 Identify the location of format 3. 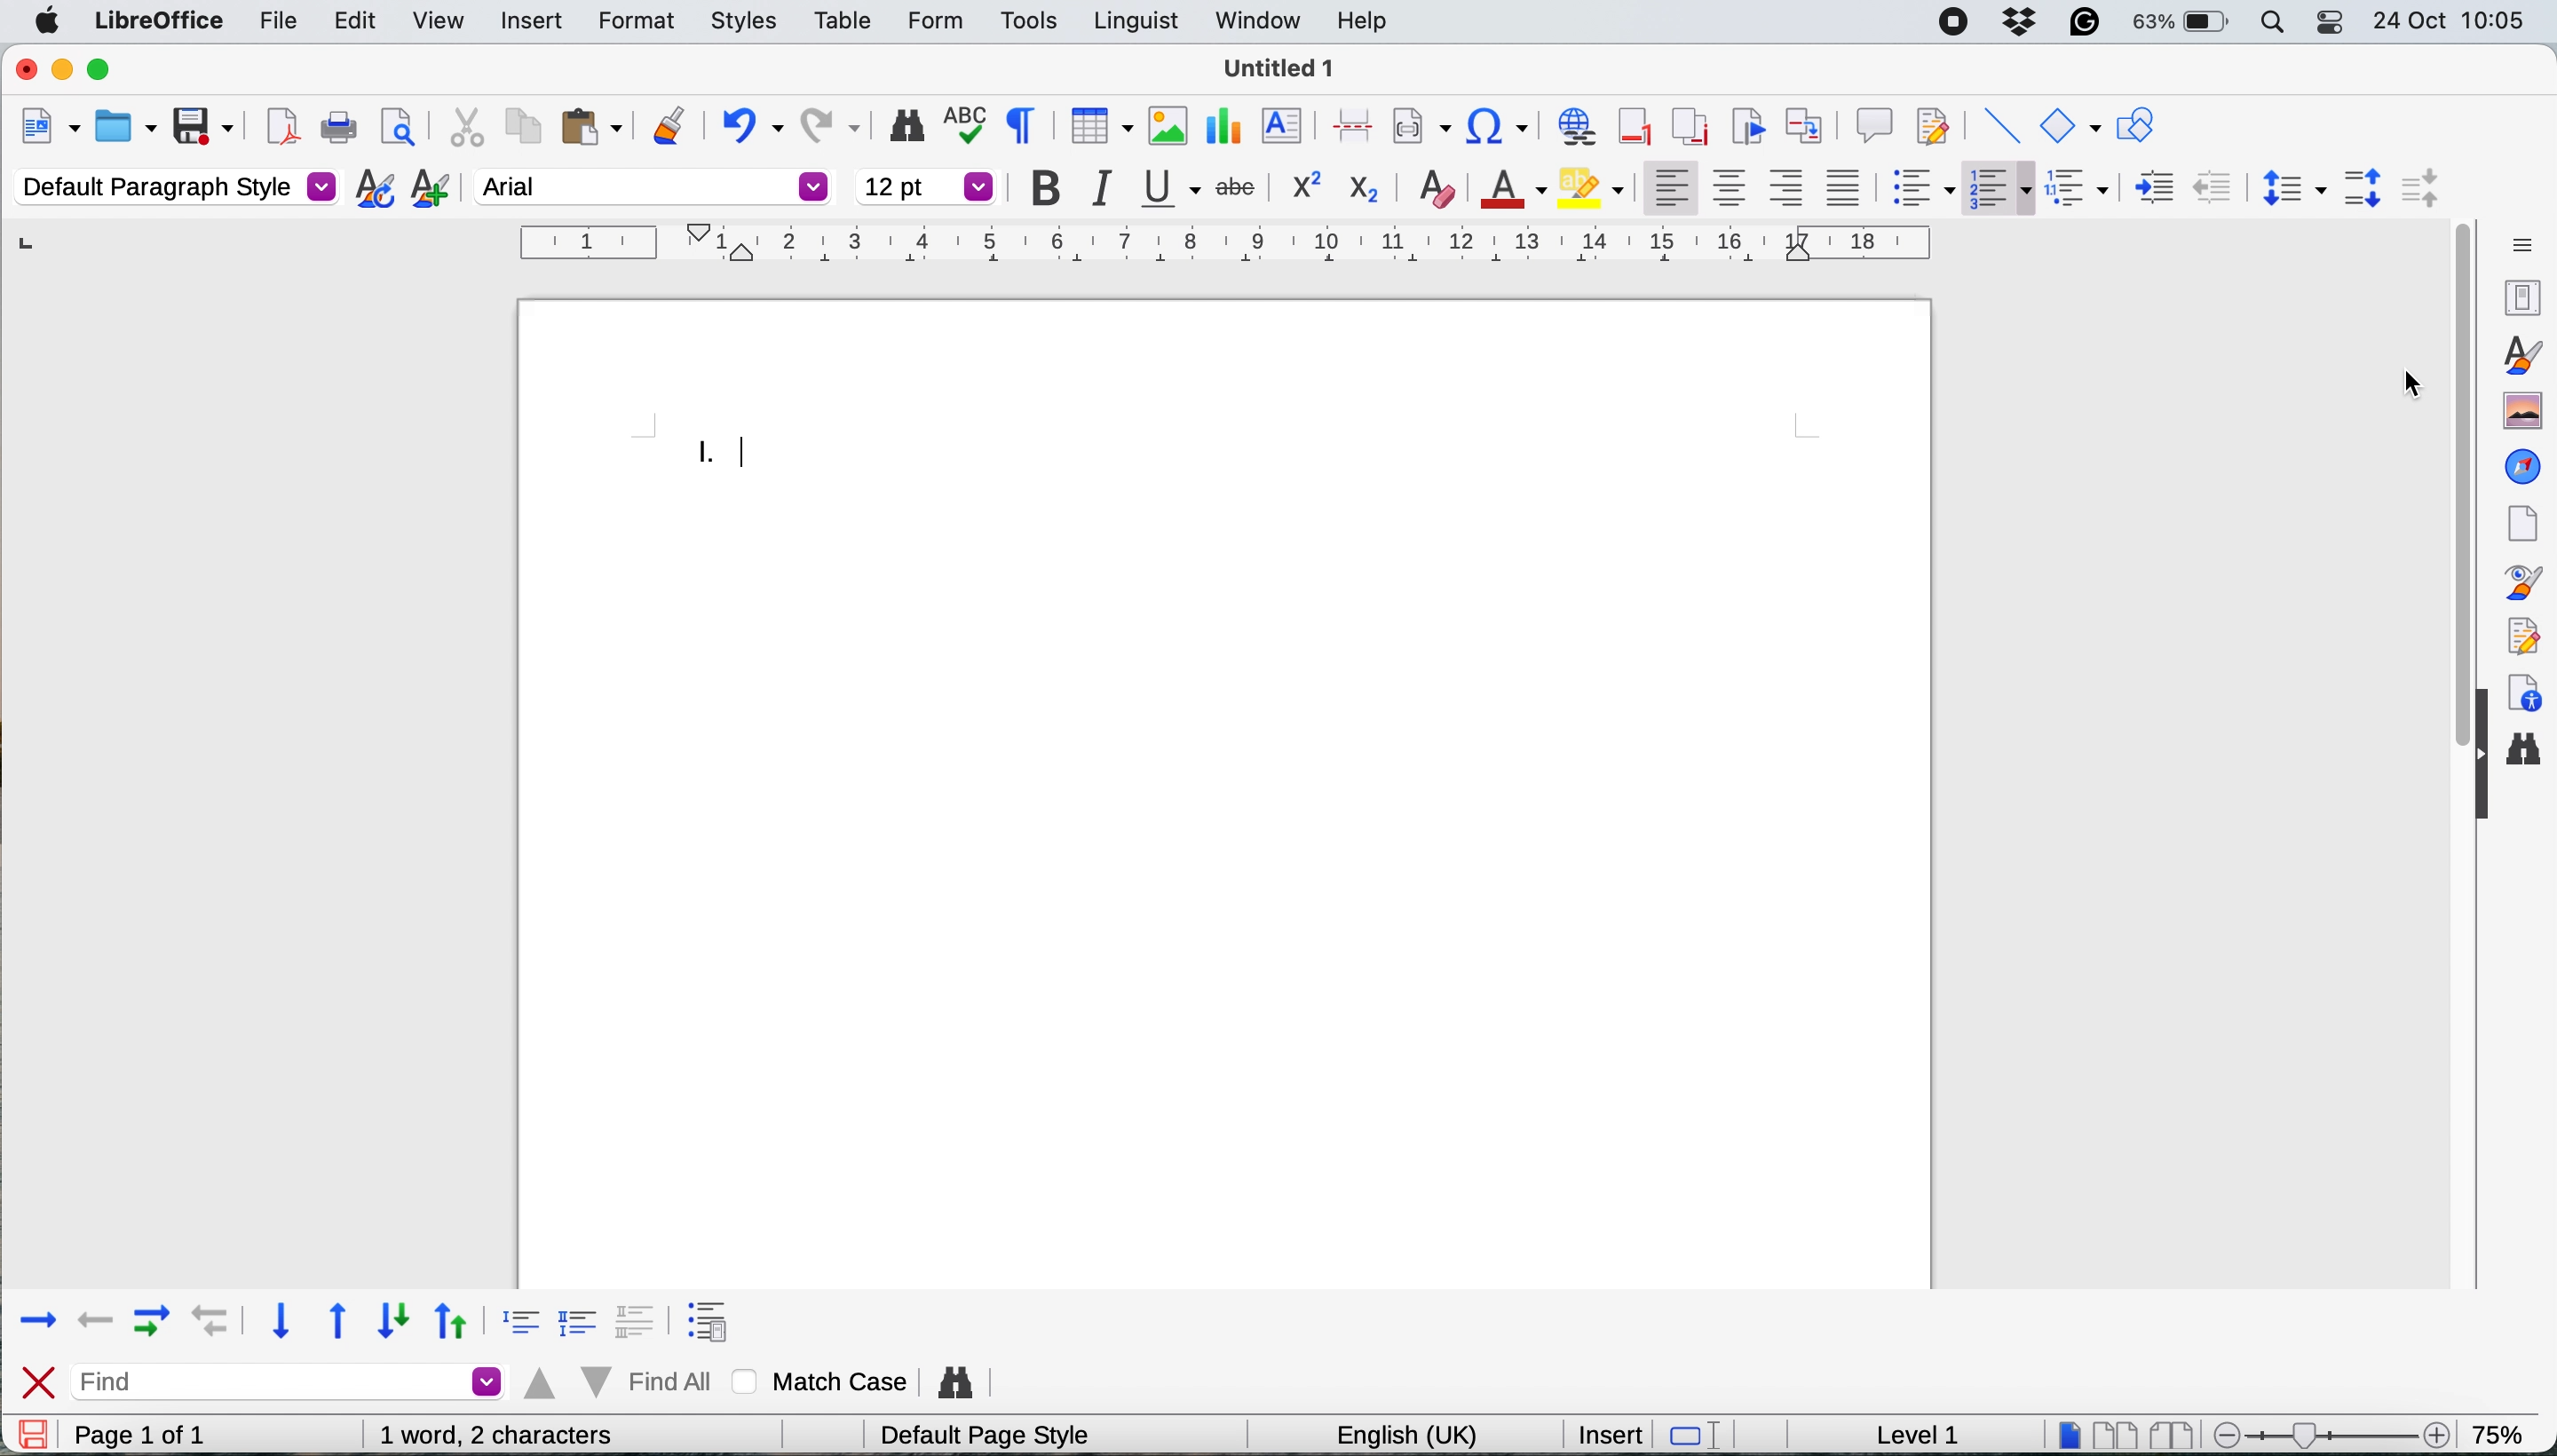
(643, 1316).